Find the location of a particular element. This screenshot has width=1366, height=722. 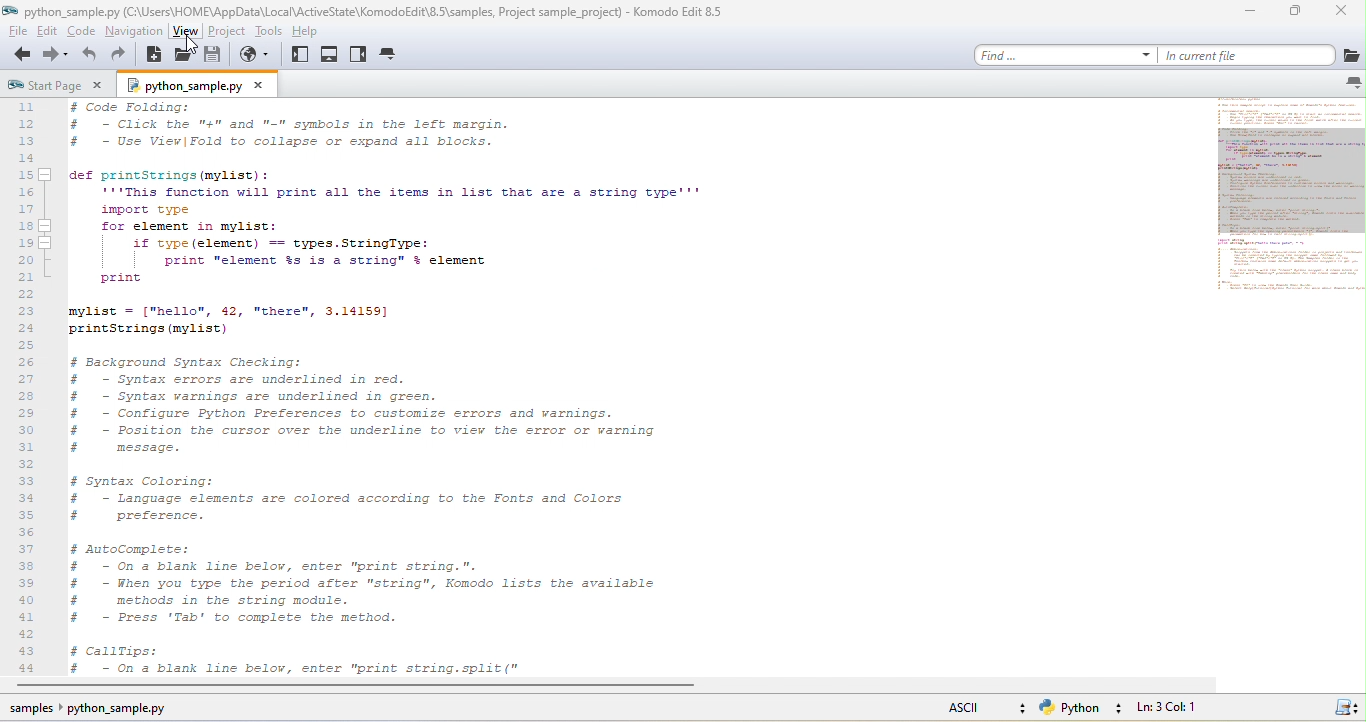

file is located at coordinates (16, 33).